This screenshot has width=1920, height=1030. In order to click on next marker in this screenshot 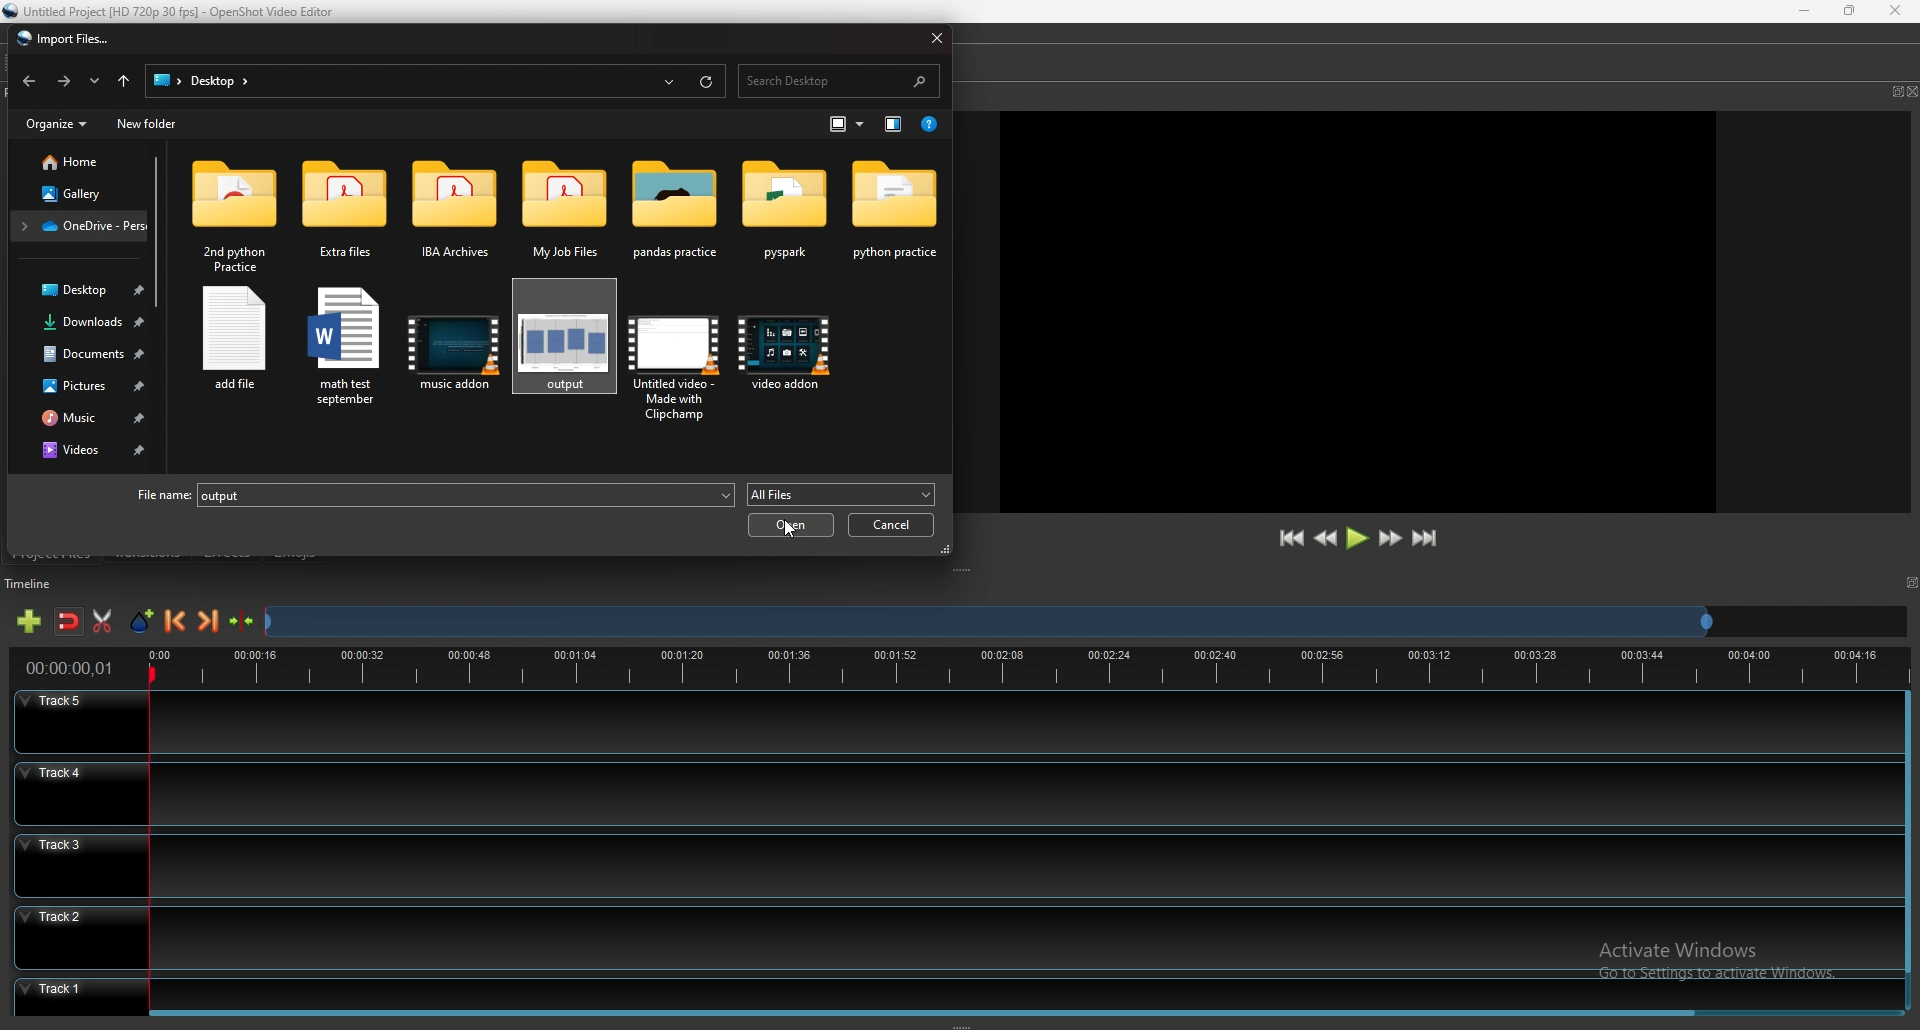, I will do `click(210, 620)`.